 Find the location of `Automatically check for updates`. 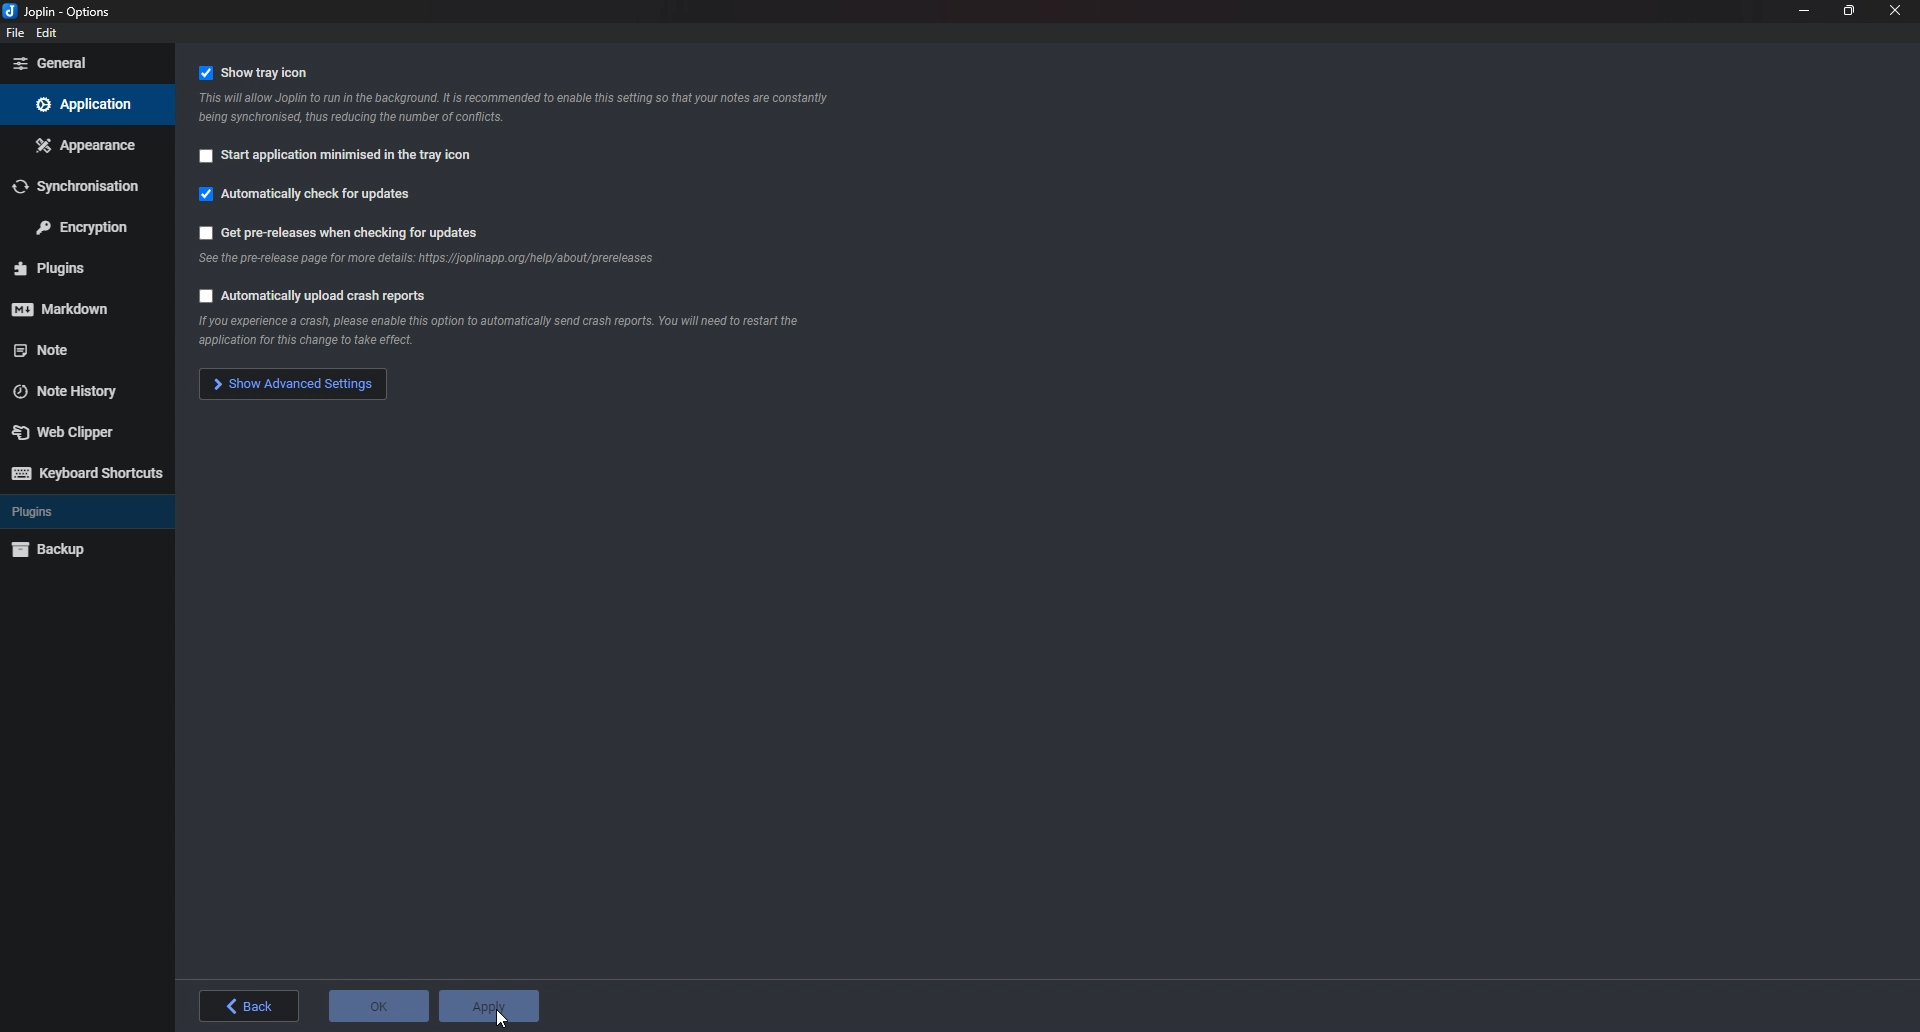

Automatically check for updates is located at coordinates (315, 199).